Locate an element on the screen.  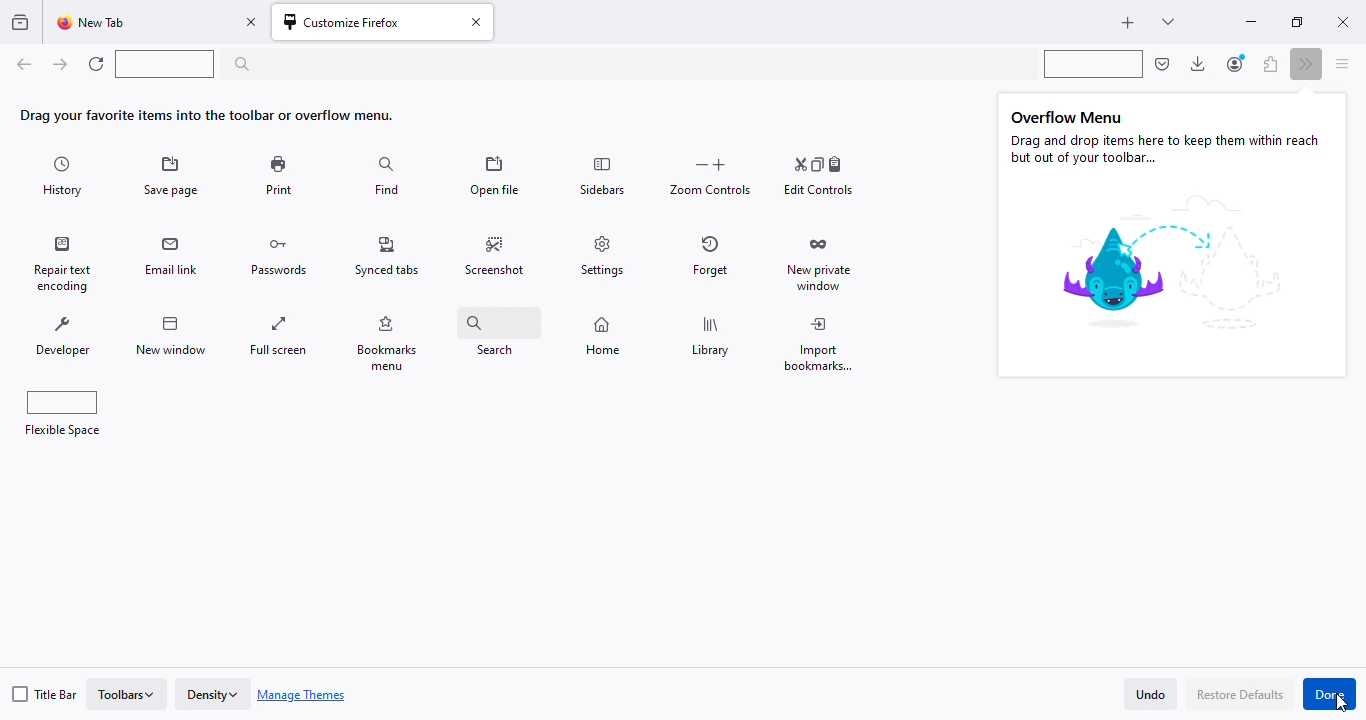
image is located at coordinates (1171, 284).